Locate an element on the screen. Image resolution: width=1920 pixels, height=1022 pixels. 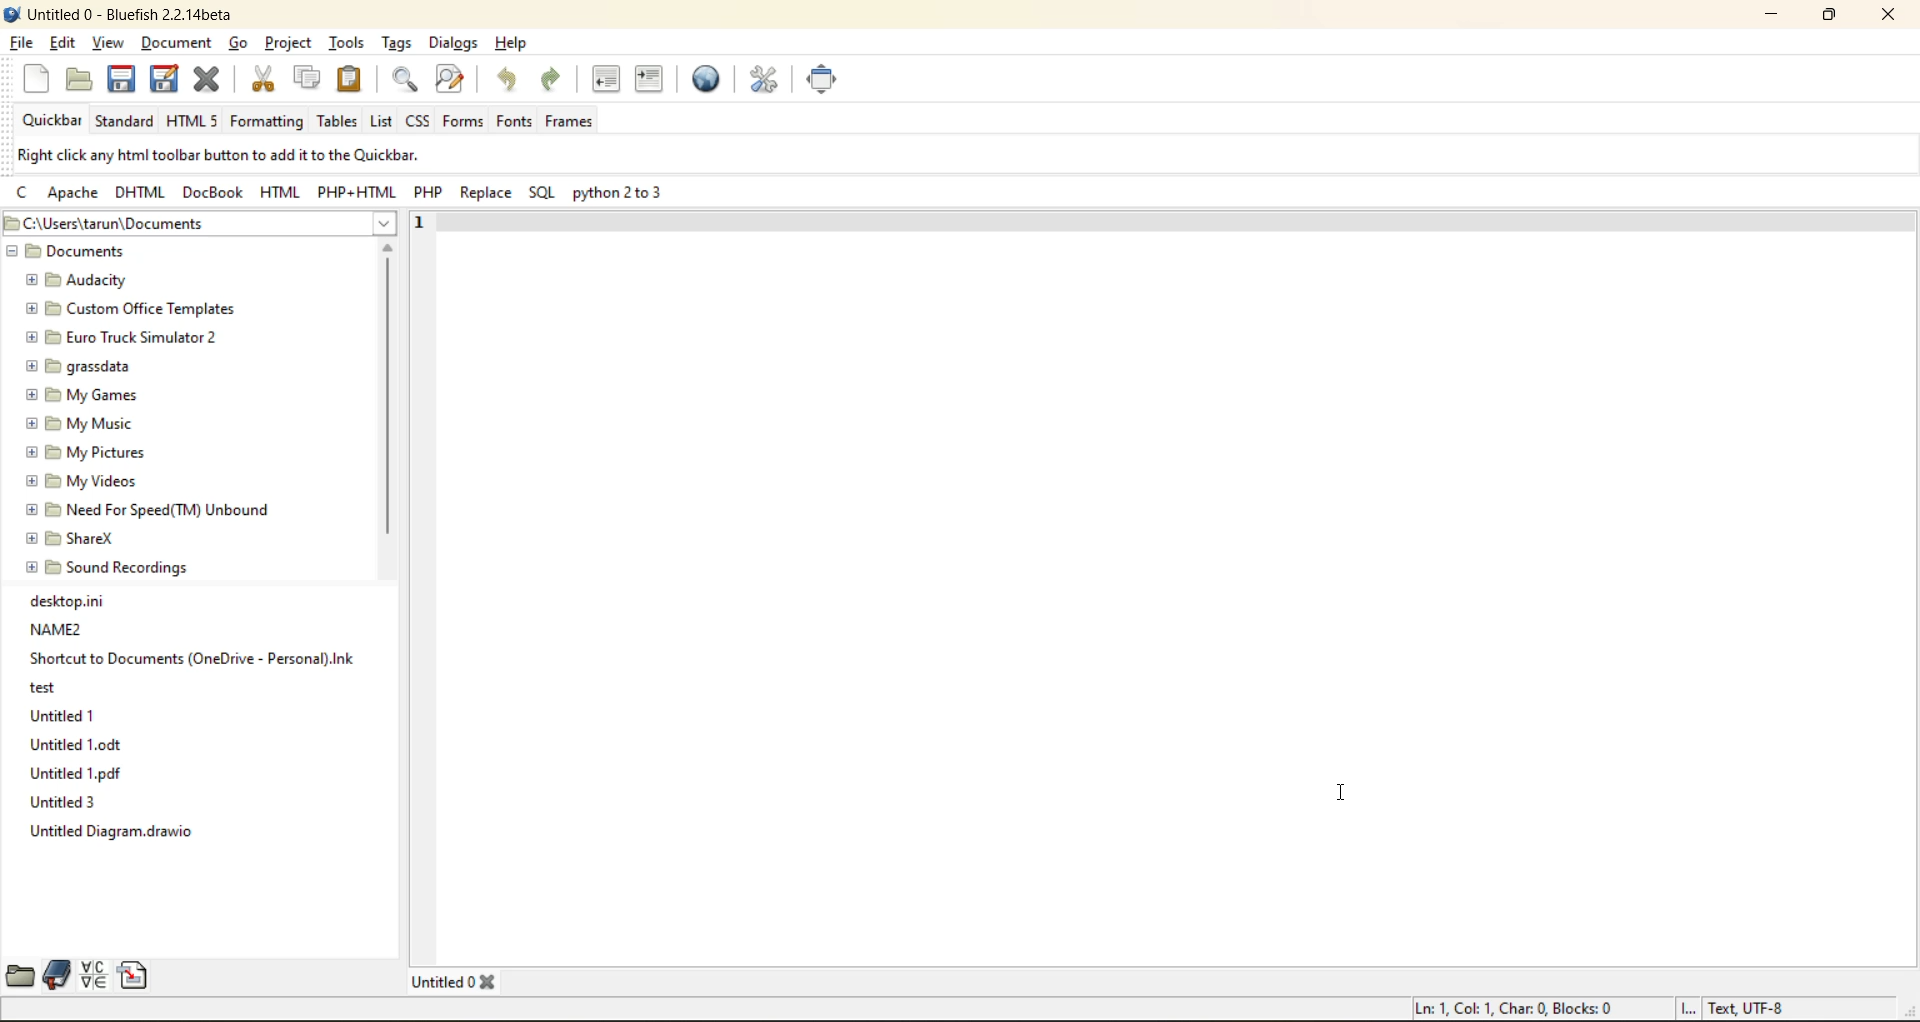
docbook is located at coordinates (211, 193).